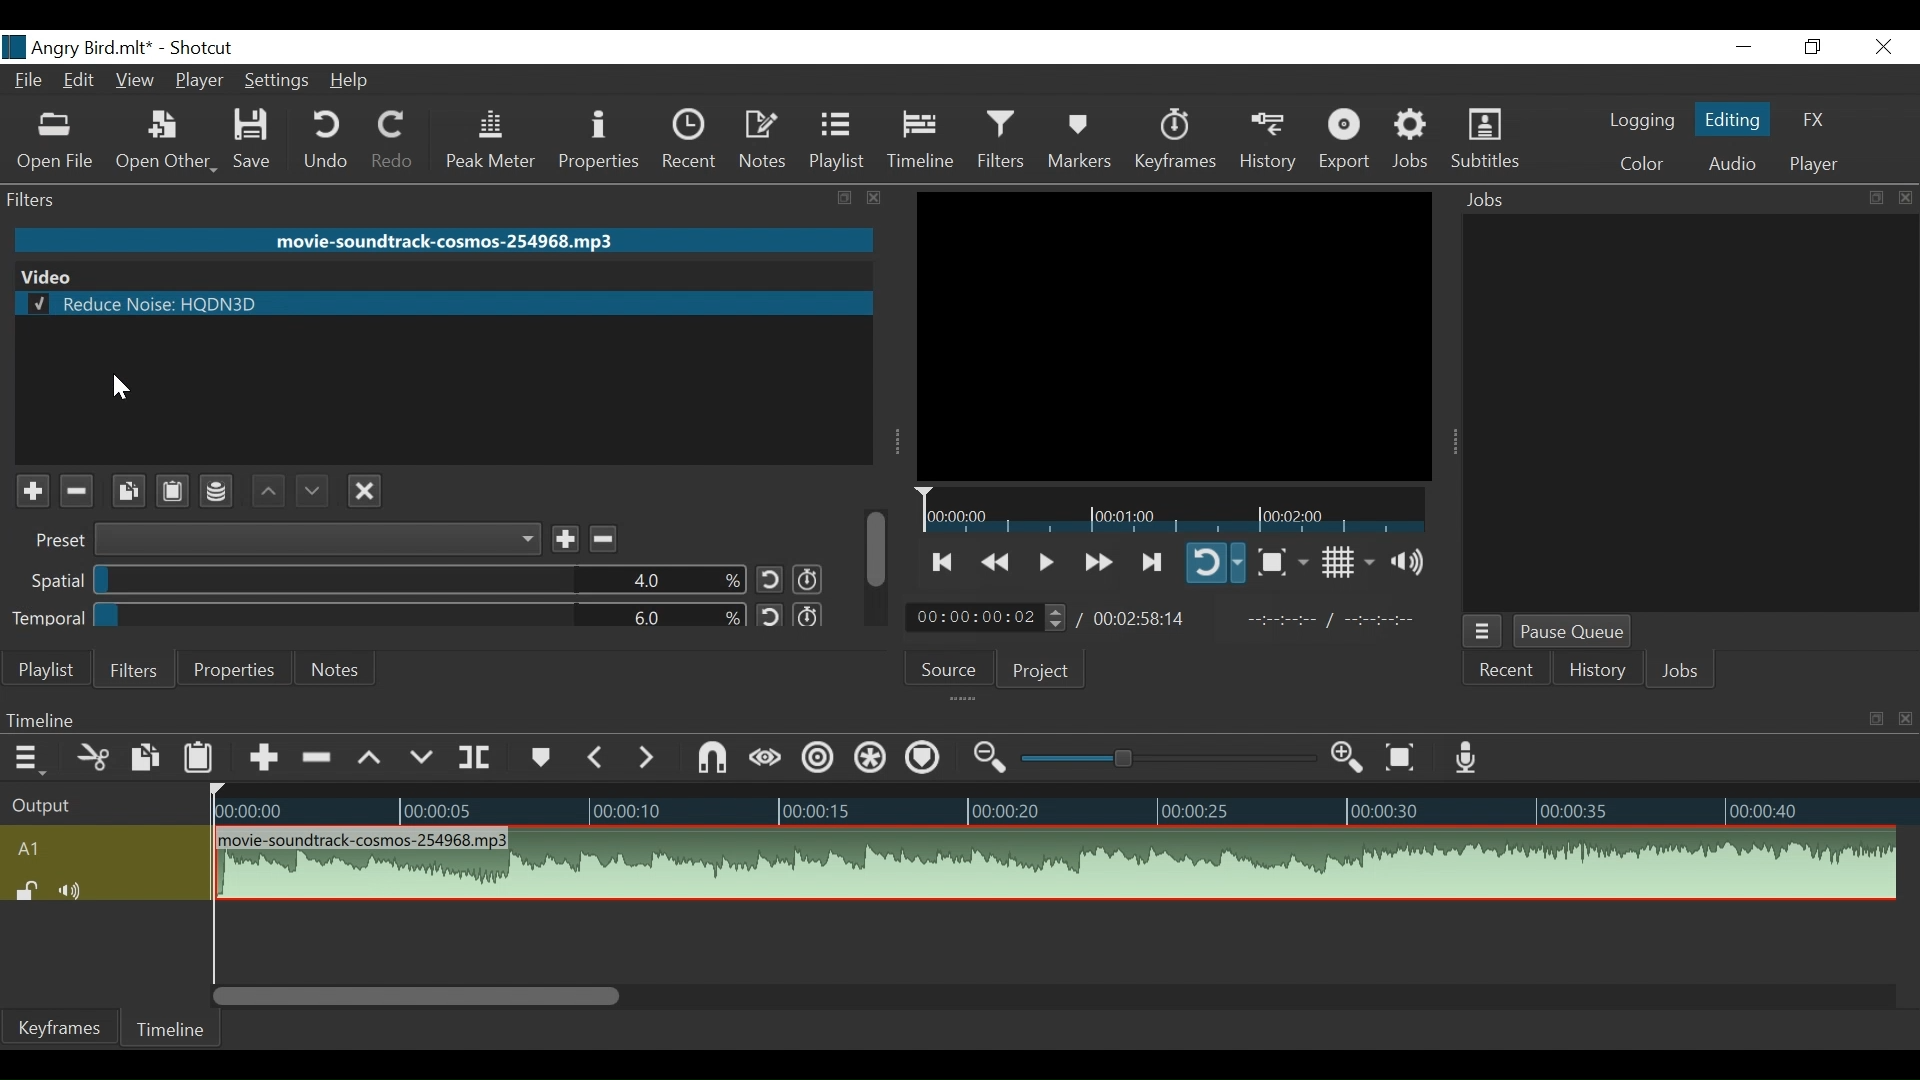  Describe the element at coordinates (692, 138) in the screenshot. I see `Recent` at that location.